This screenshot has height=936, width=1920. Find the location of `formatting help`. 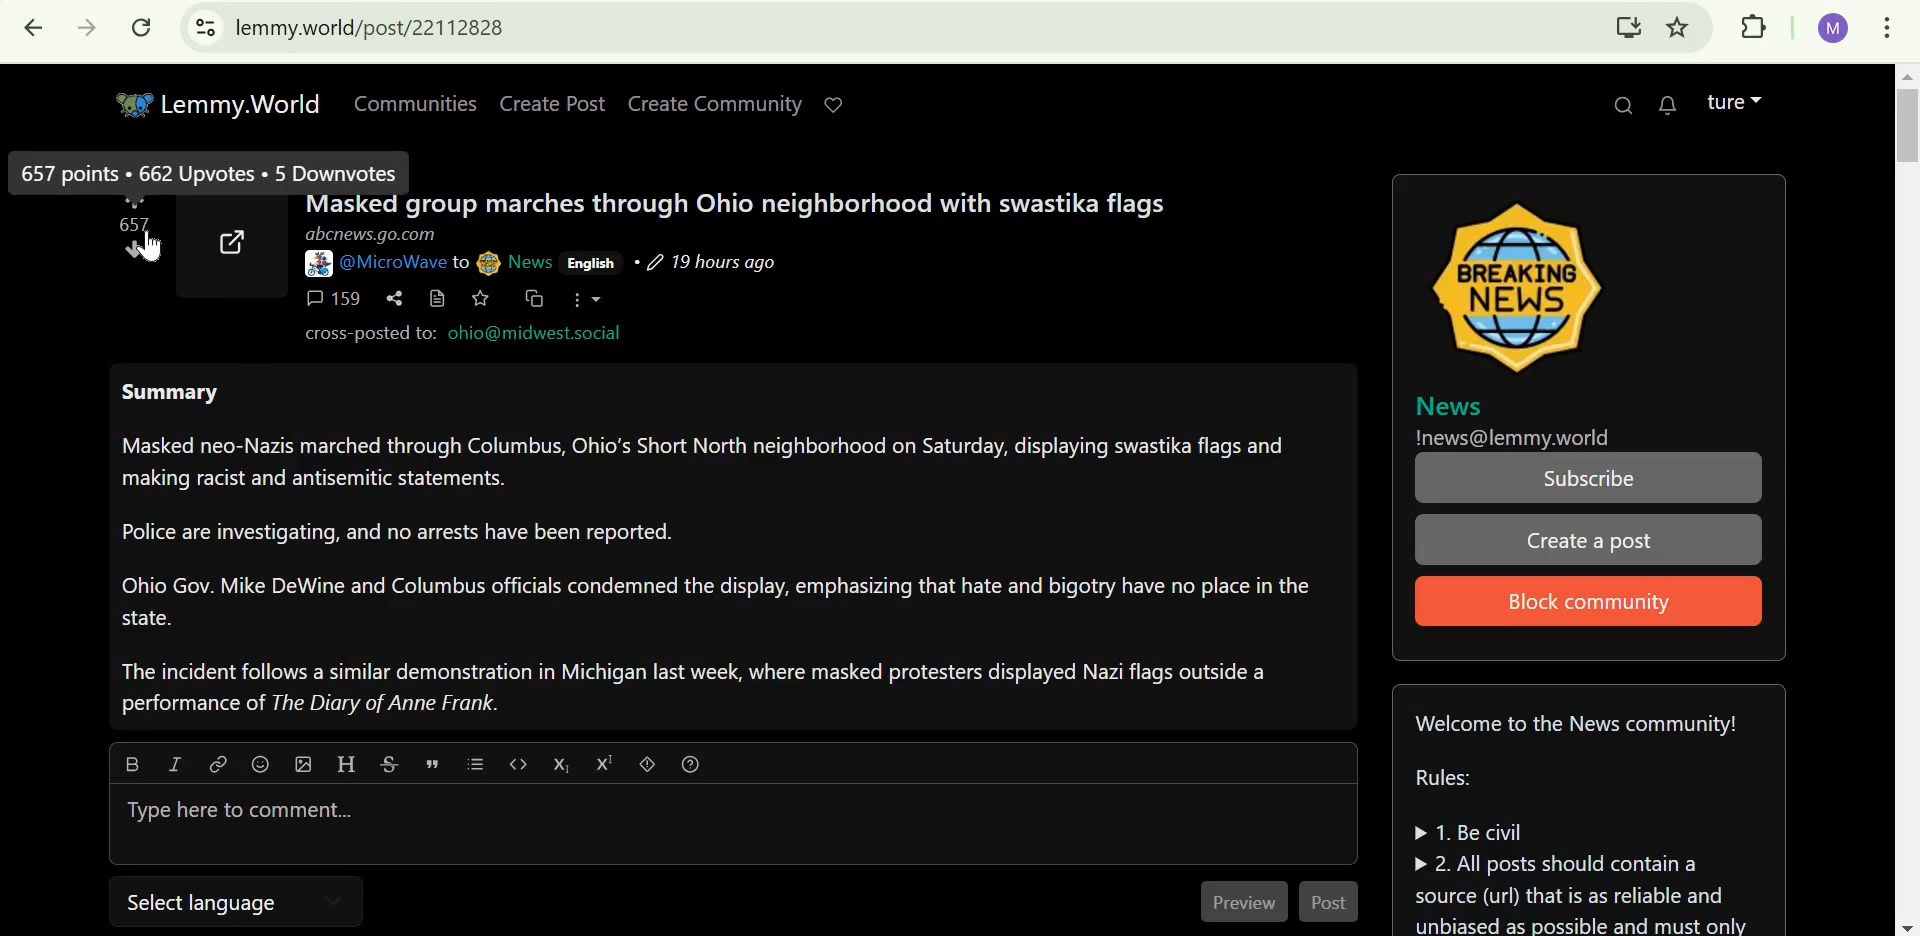

formatting help is located at coordinates (692, 765).